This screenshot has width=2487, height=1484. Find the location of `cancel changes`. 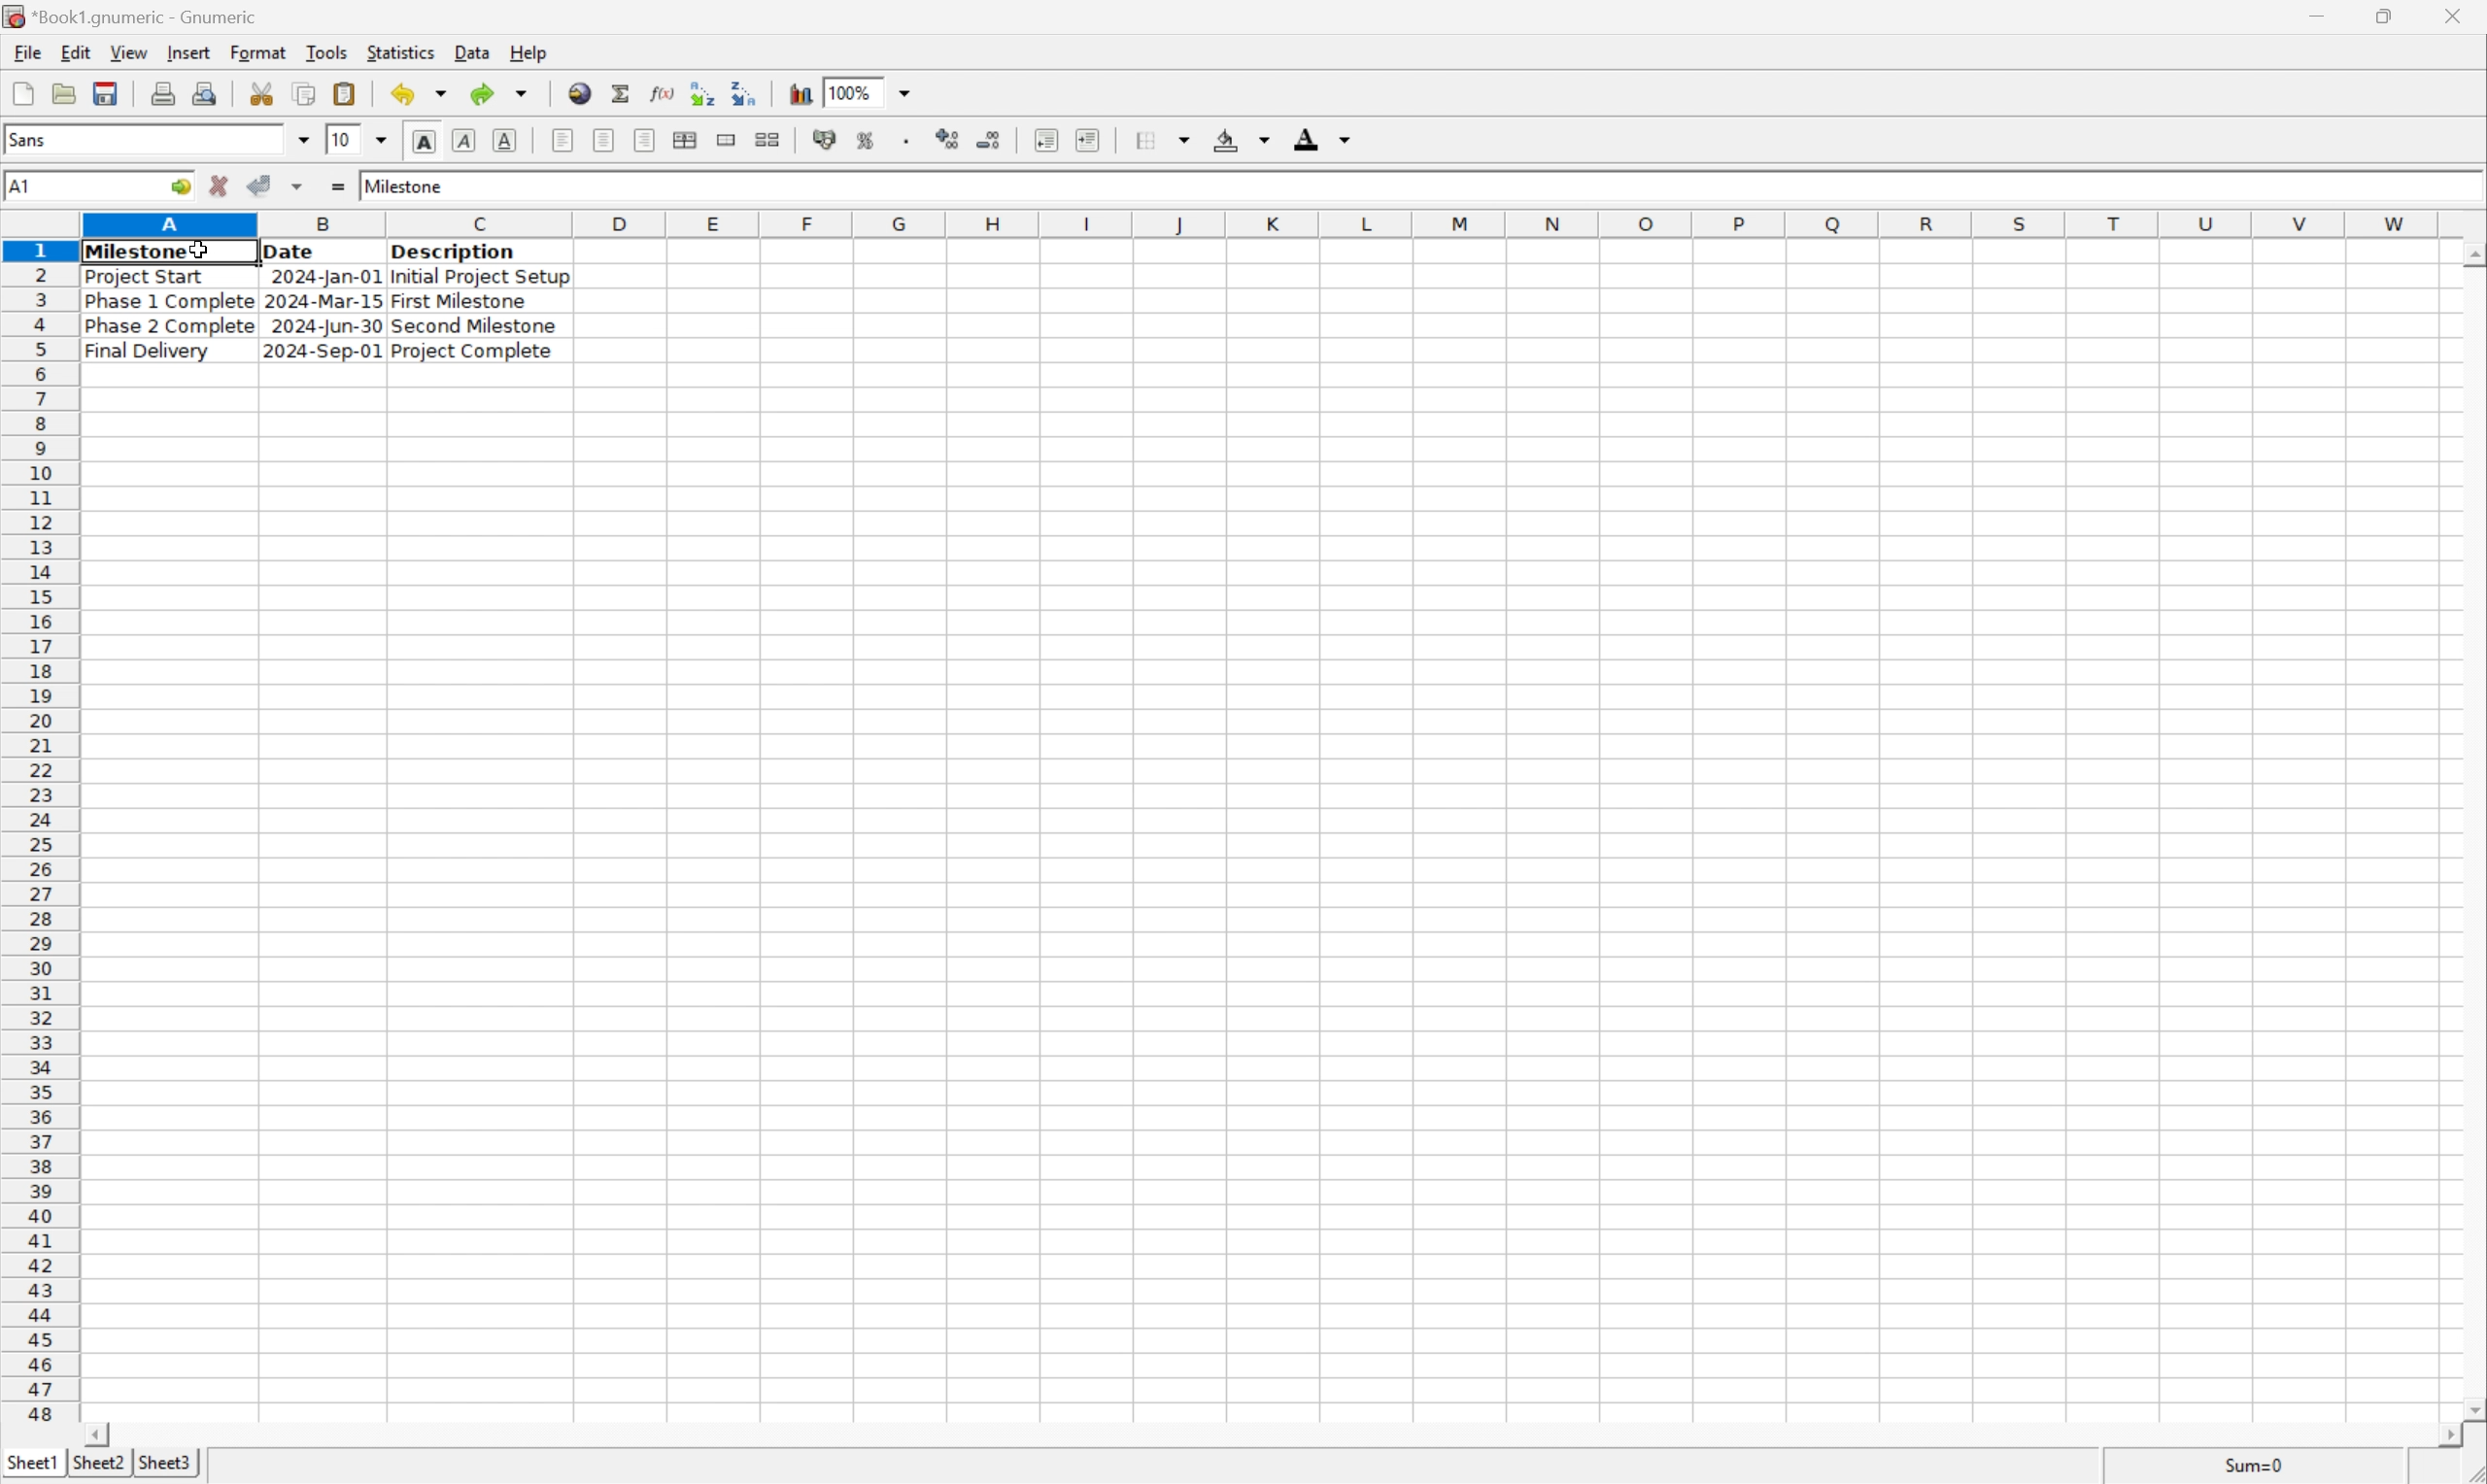

cancel changes is located at coordinates (226, 188).